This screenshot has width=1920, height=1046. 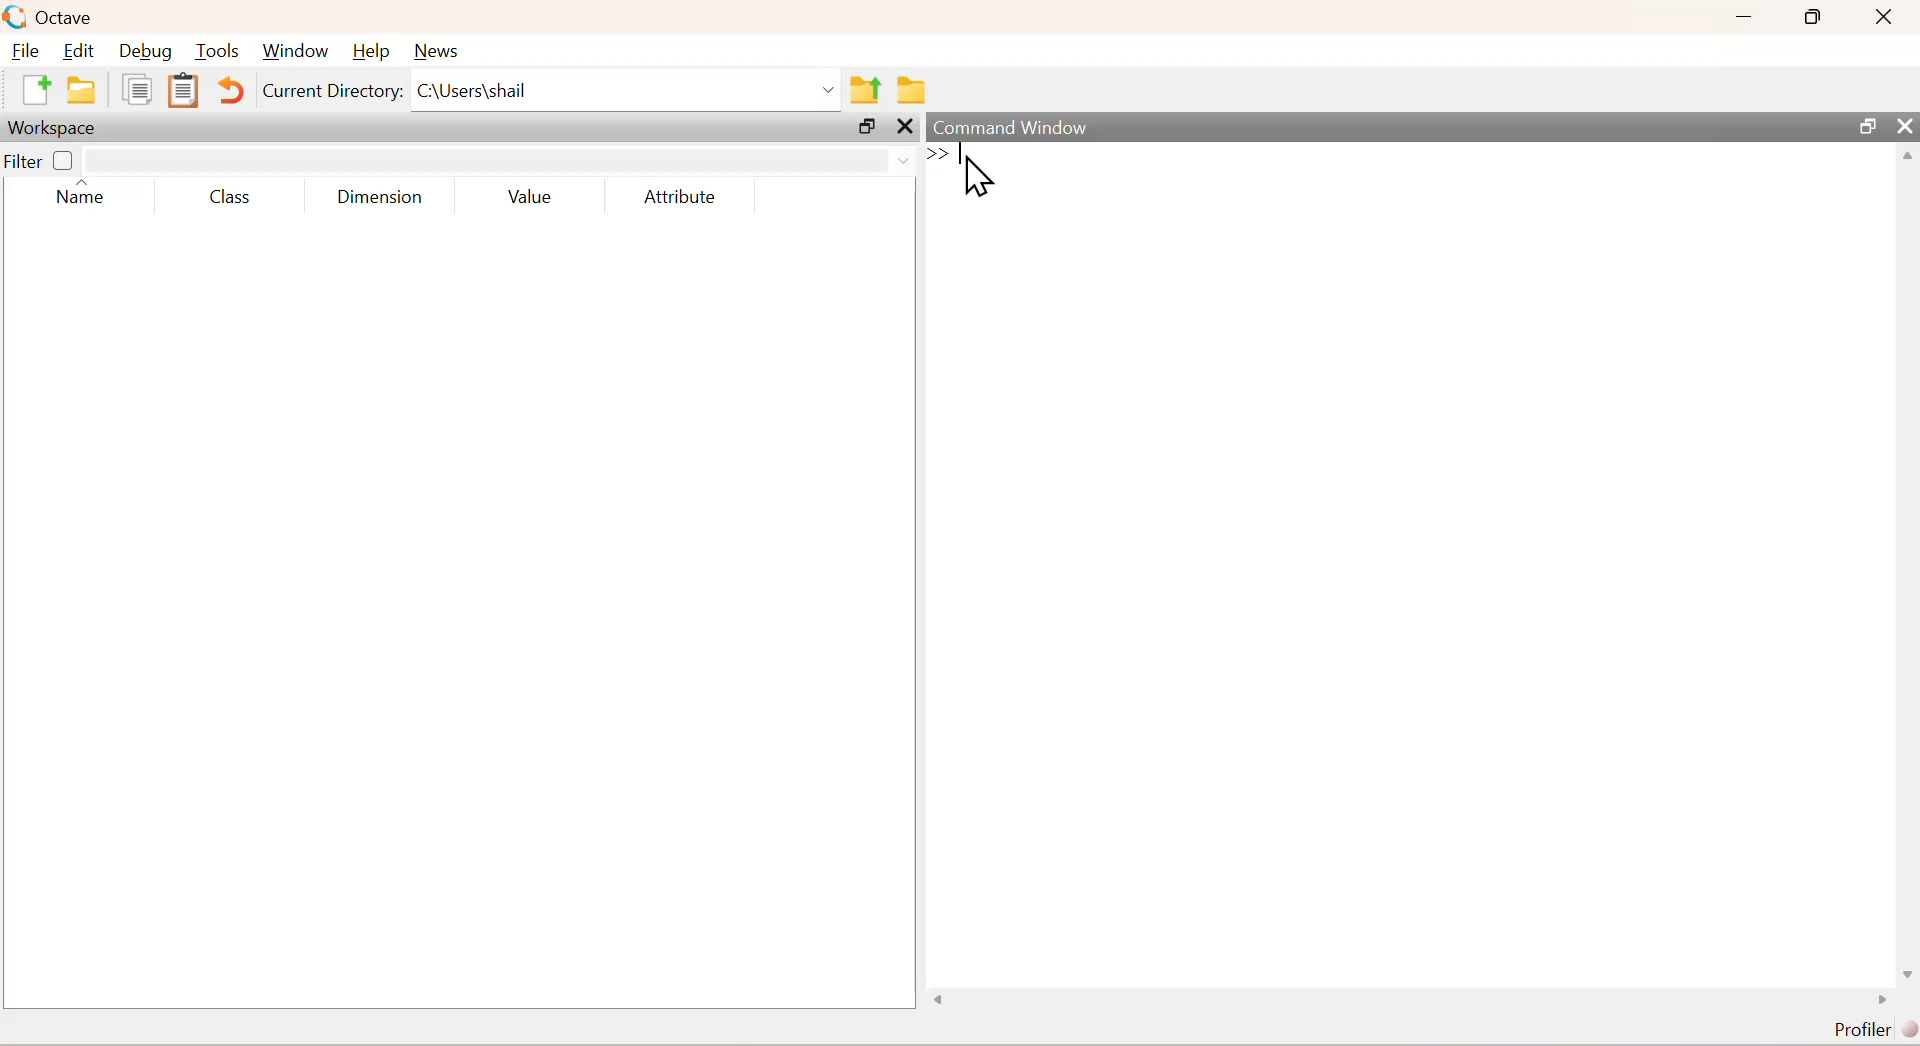 I want to click on Name, so click(x=83, y=197).